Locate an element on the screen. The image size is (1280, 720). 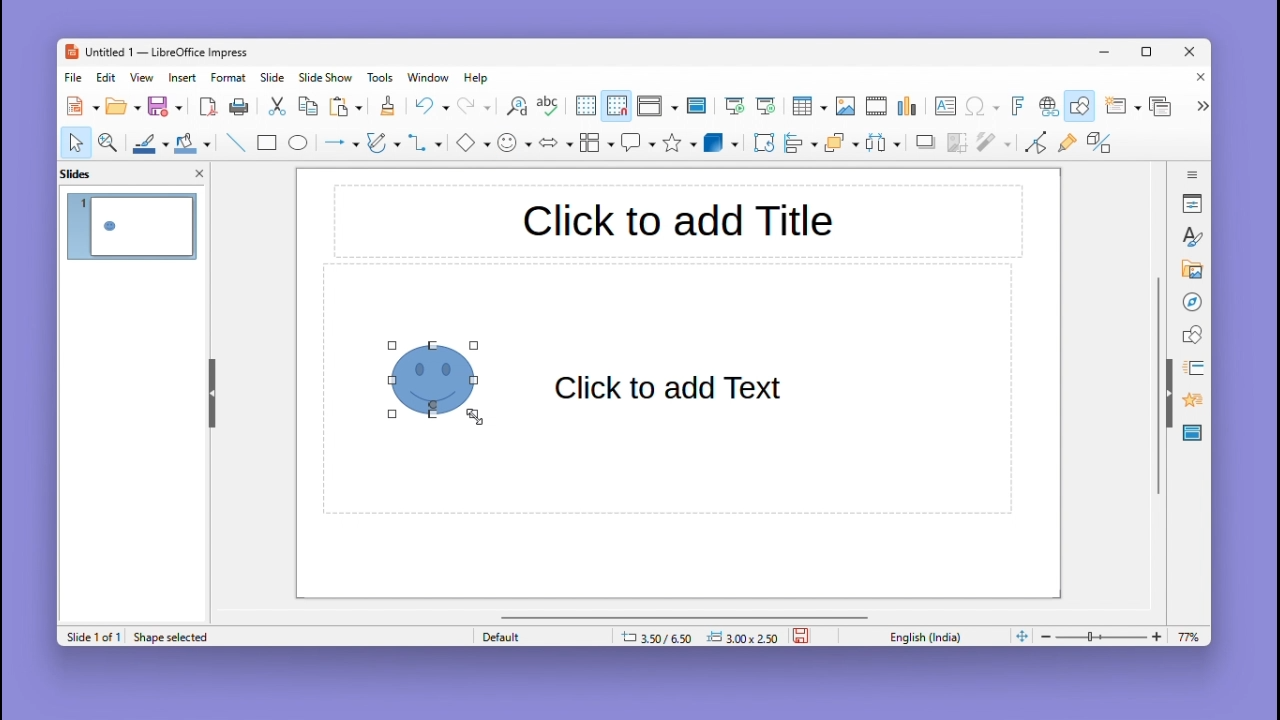
Slideshow is located at coordinates (327, 78).